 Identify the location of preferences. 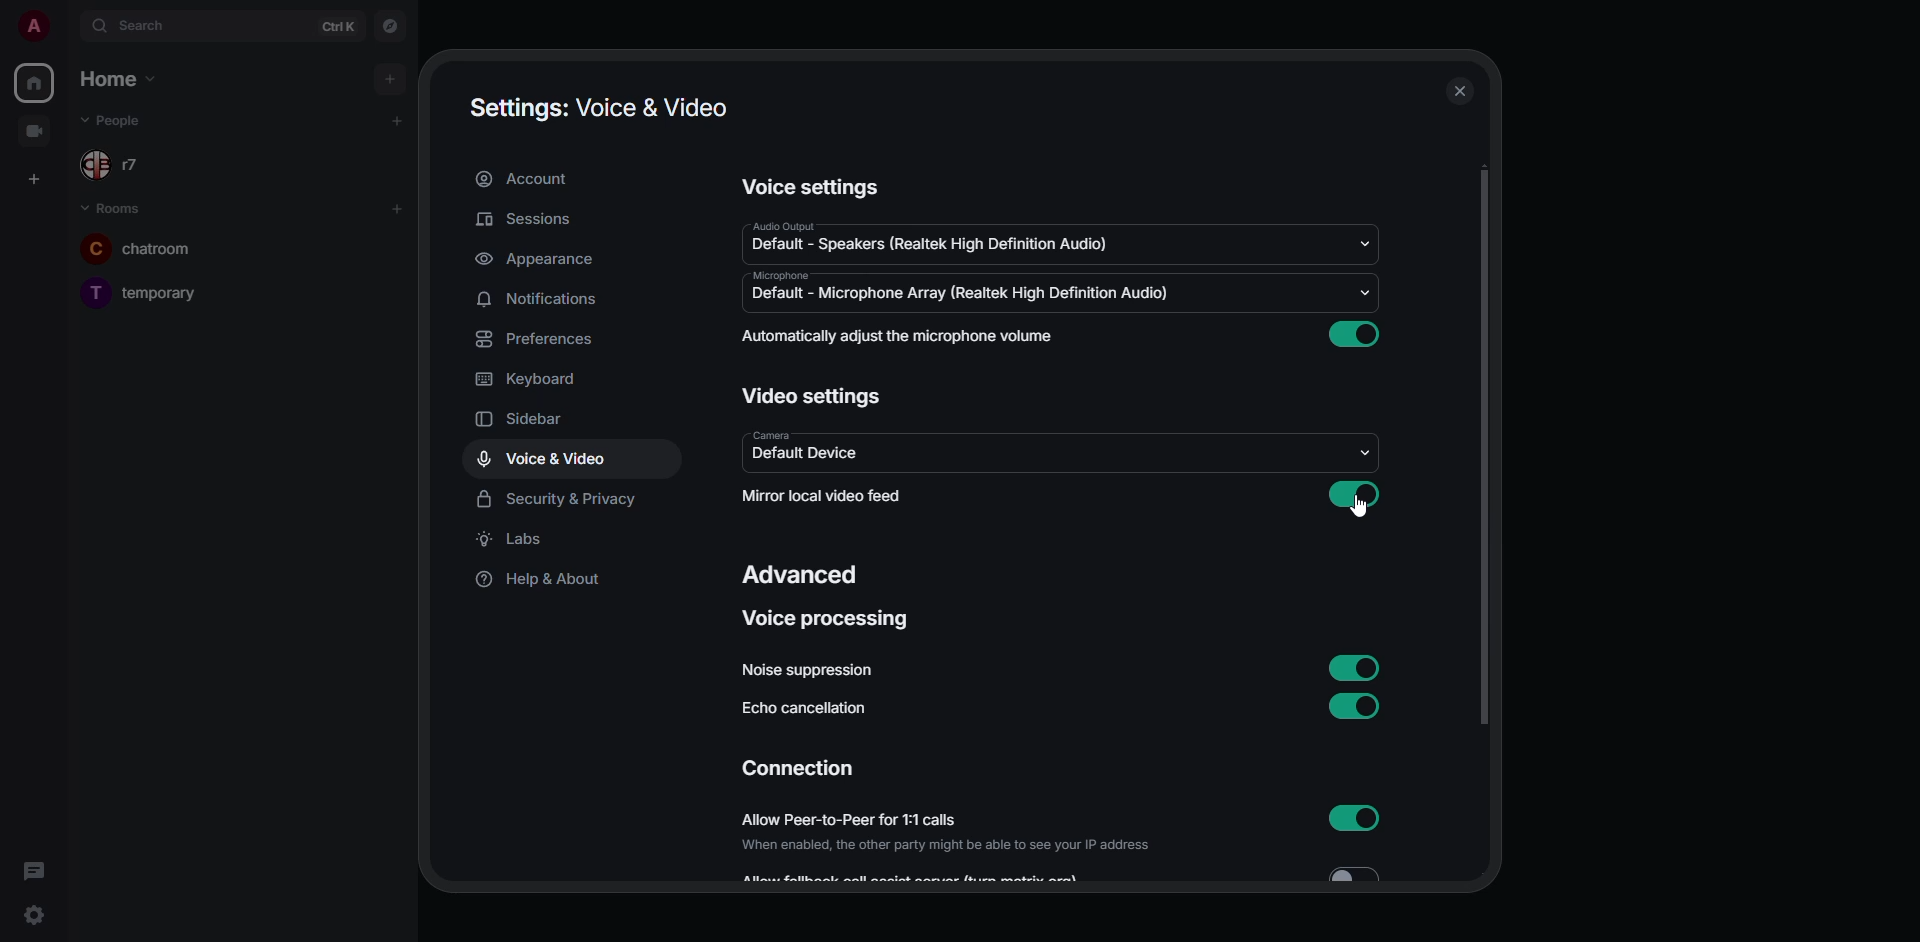
(535, 342).